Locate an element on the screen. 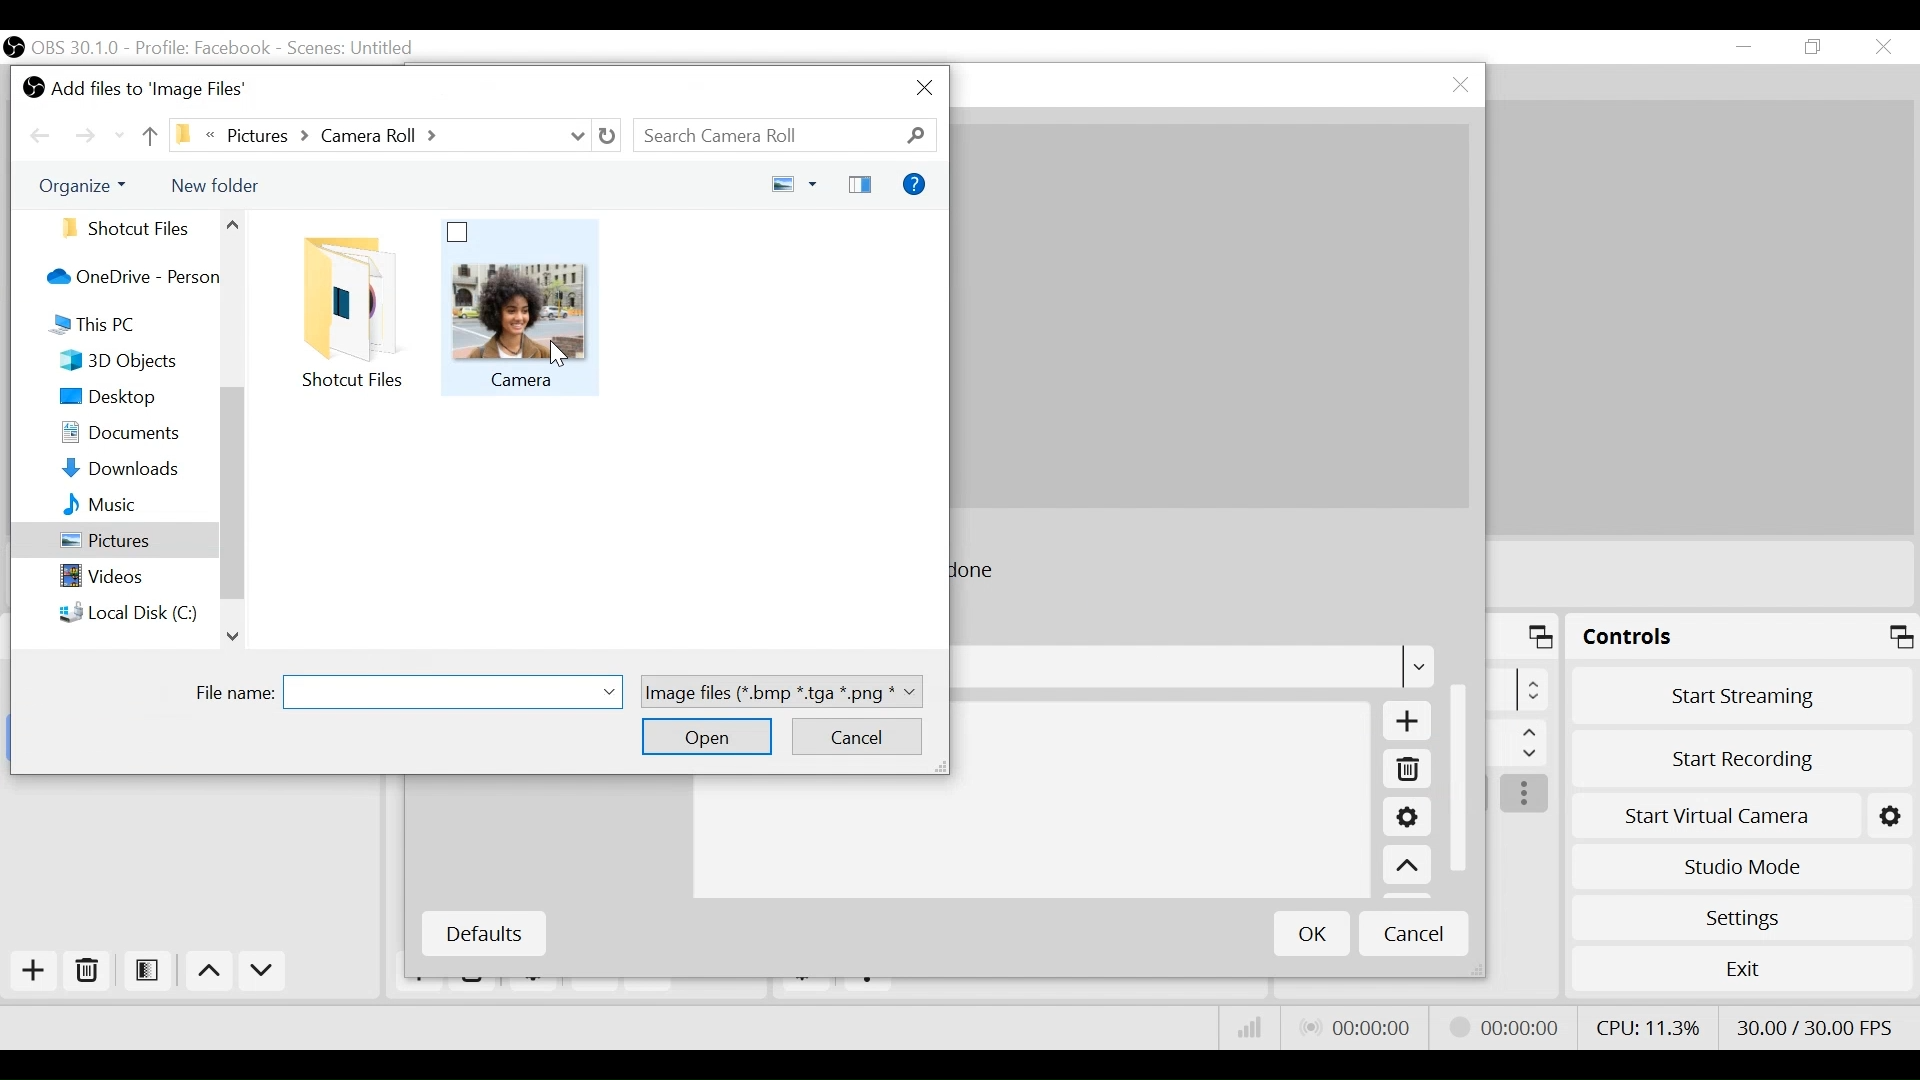  Remove is located at coordinates (1406, 772).